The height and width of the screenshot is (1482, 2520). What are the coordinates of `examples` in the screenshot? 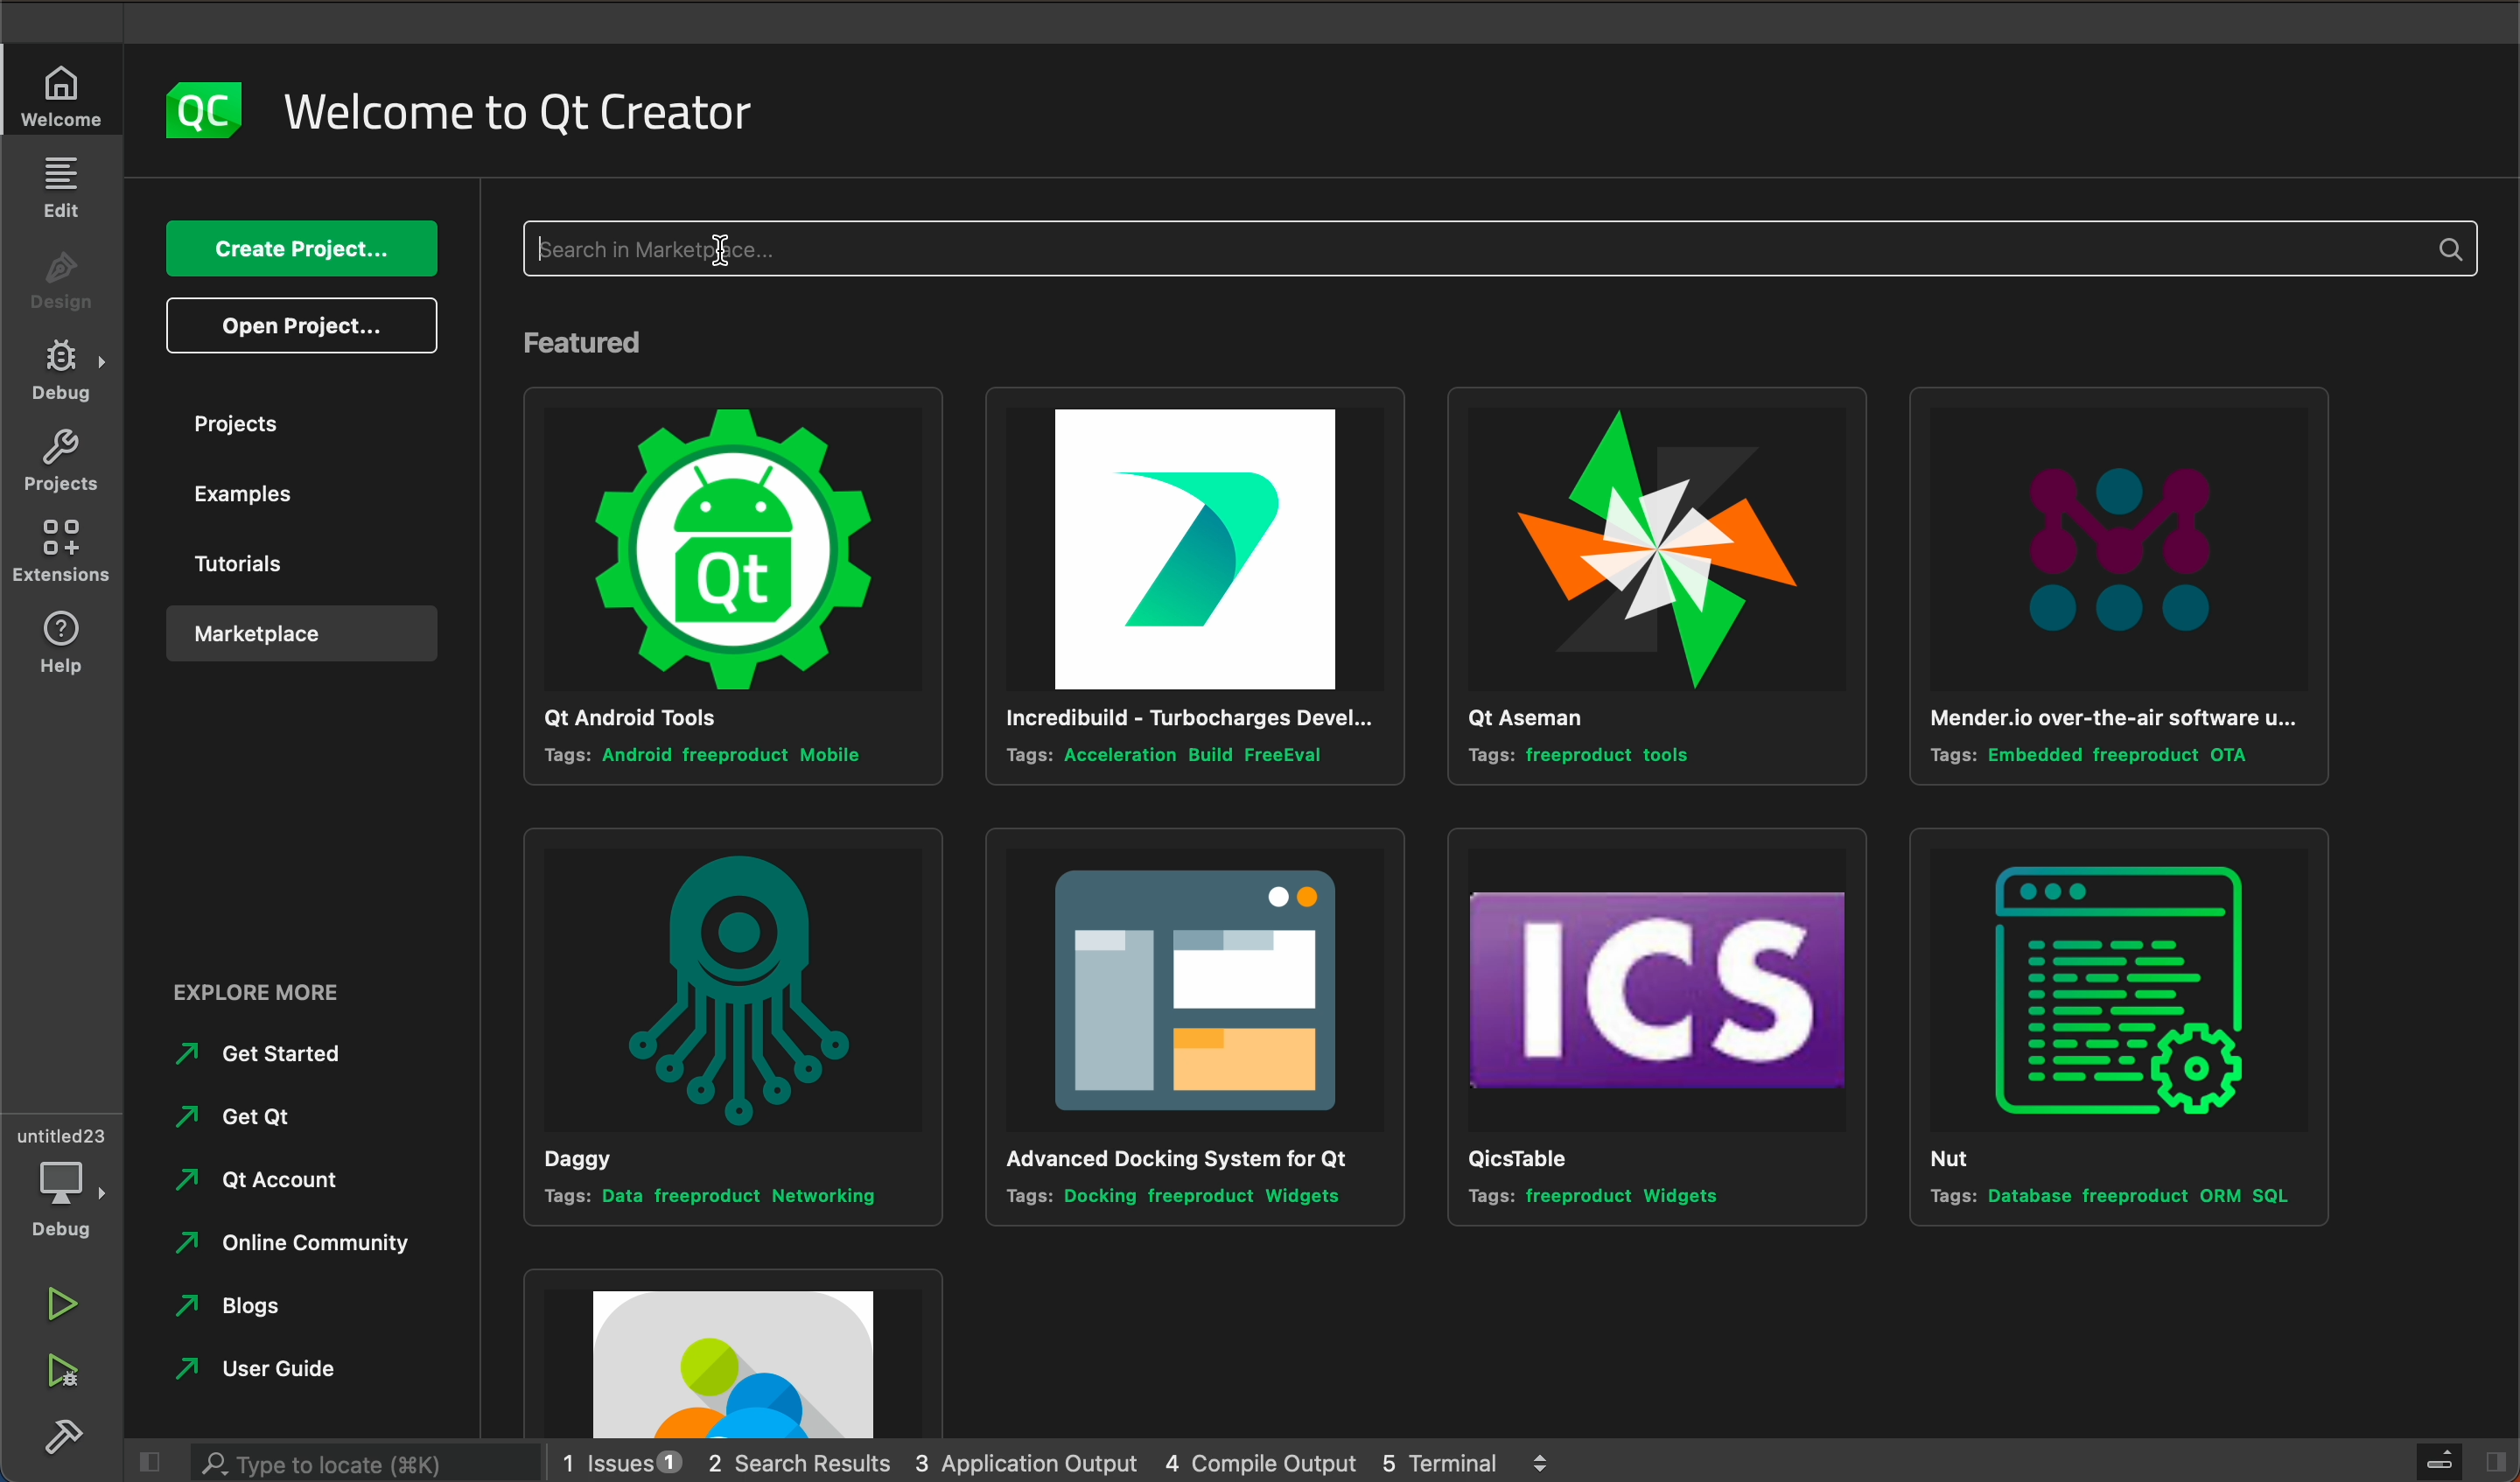 It's located at (290, 502).